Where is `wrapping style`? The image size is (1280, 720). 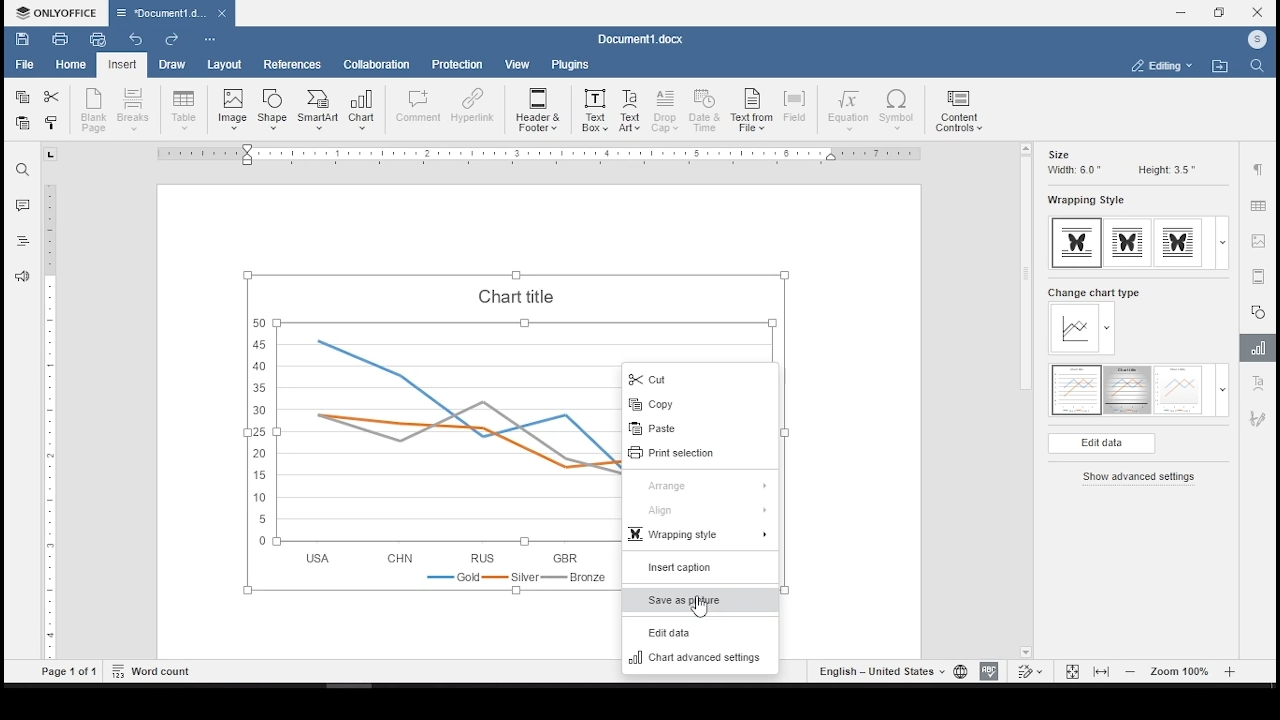
wrapping style is located at coordinates (1084, 201).